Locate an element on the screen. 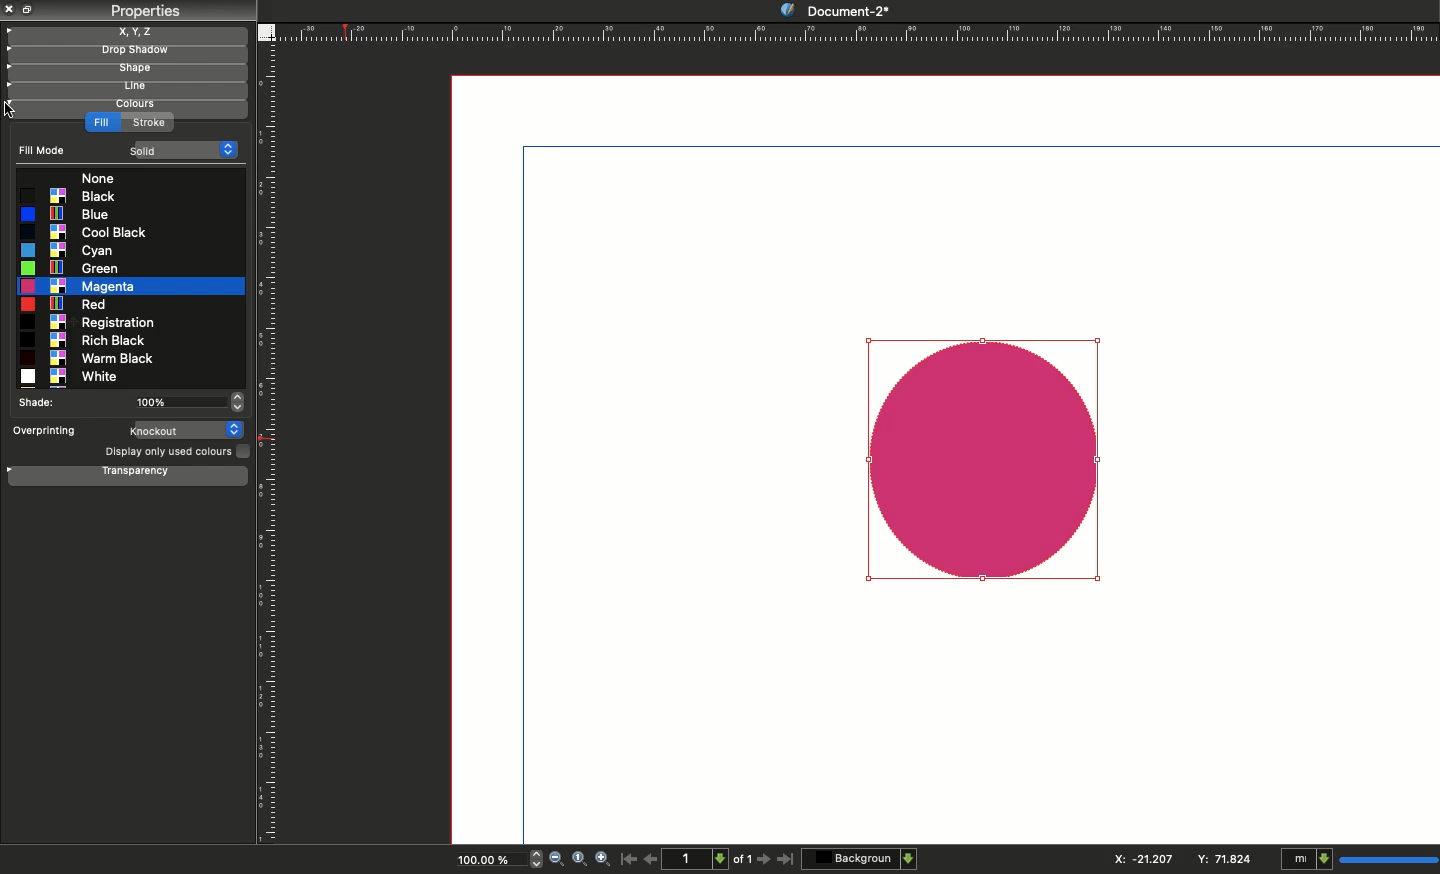 The width and height of the screenshot is (1440, 874). None is located at coordinates (94, 177).